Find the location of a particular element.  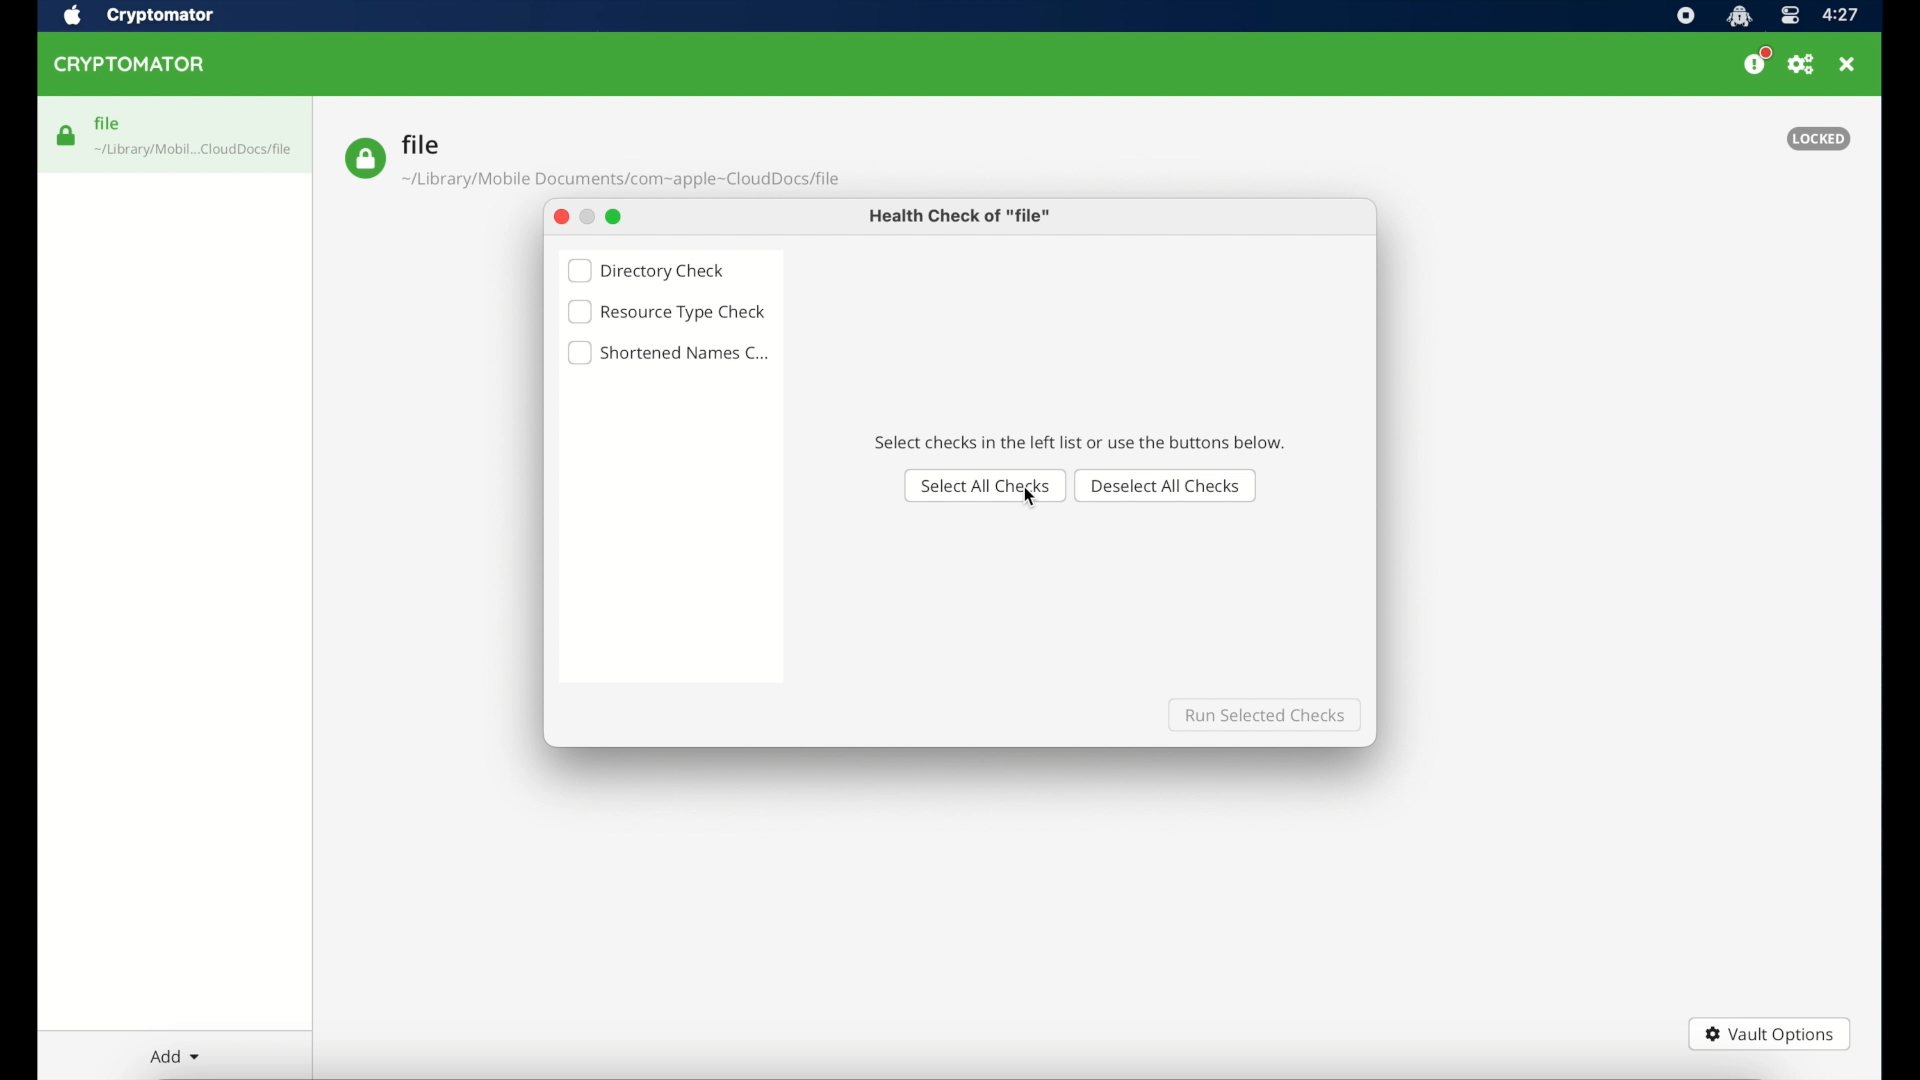

deselect all checks is located at coordinates (1168, 485).